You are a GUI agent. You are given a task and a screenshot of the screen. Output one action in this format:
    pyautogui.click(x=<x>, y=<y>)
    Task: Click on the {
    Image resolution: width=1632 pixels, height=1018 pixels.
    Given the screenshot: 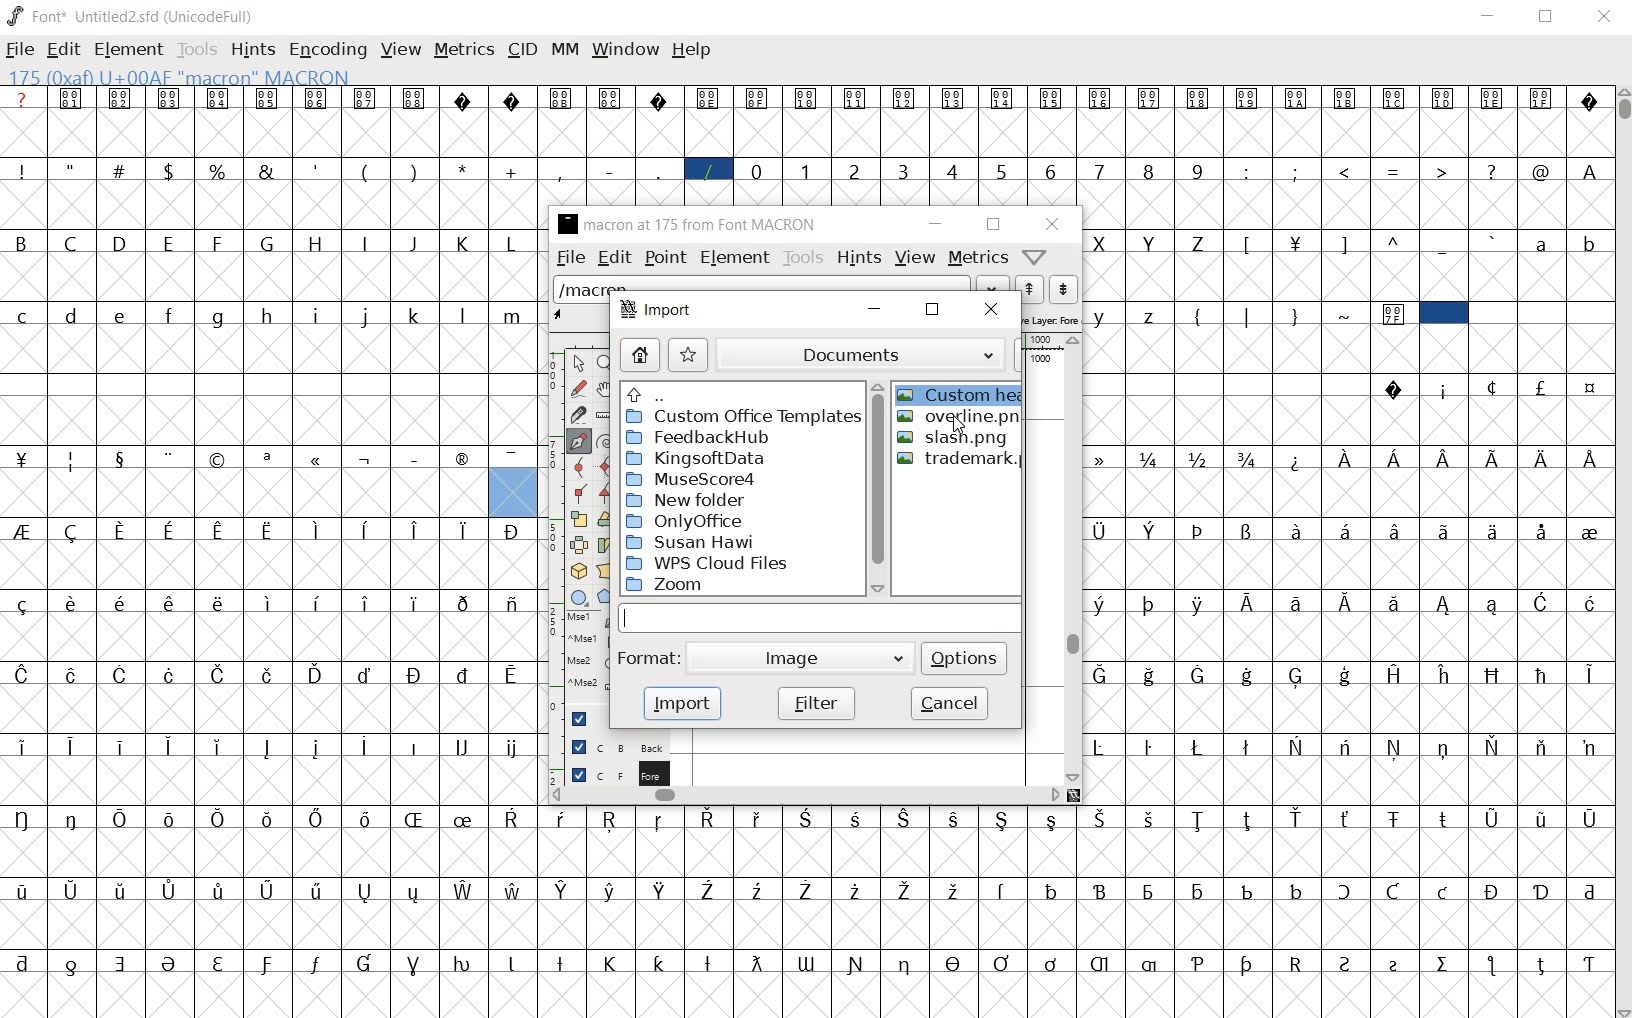 What is the action you would take?
    pyautogui.click(x=1200, y=315)
    